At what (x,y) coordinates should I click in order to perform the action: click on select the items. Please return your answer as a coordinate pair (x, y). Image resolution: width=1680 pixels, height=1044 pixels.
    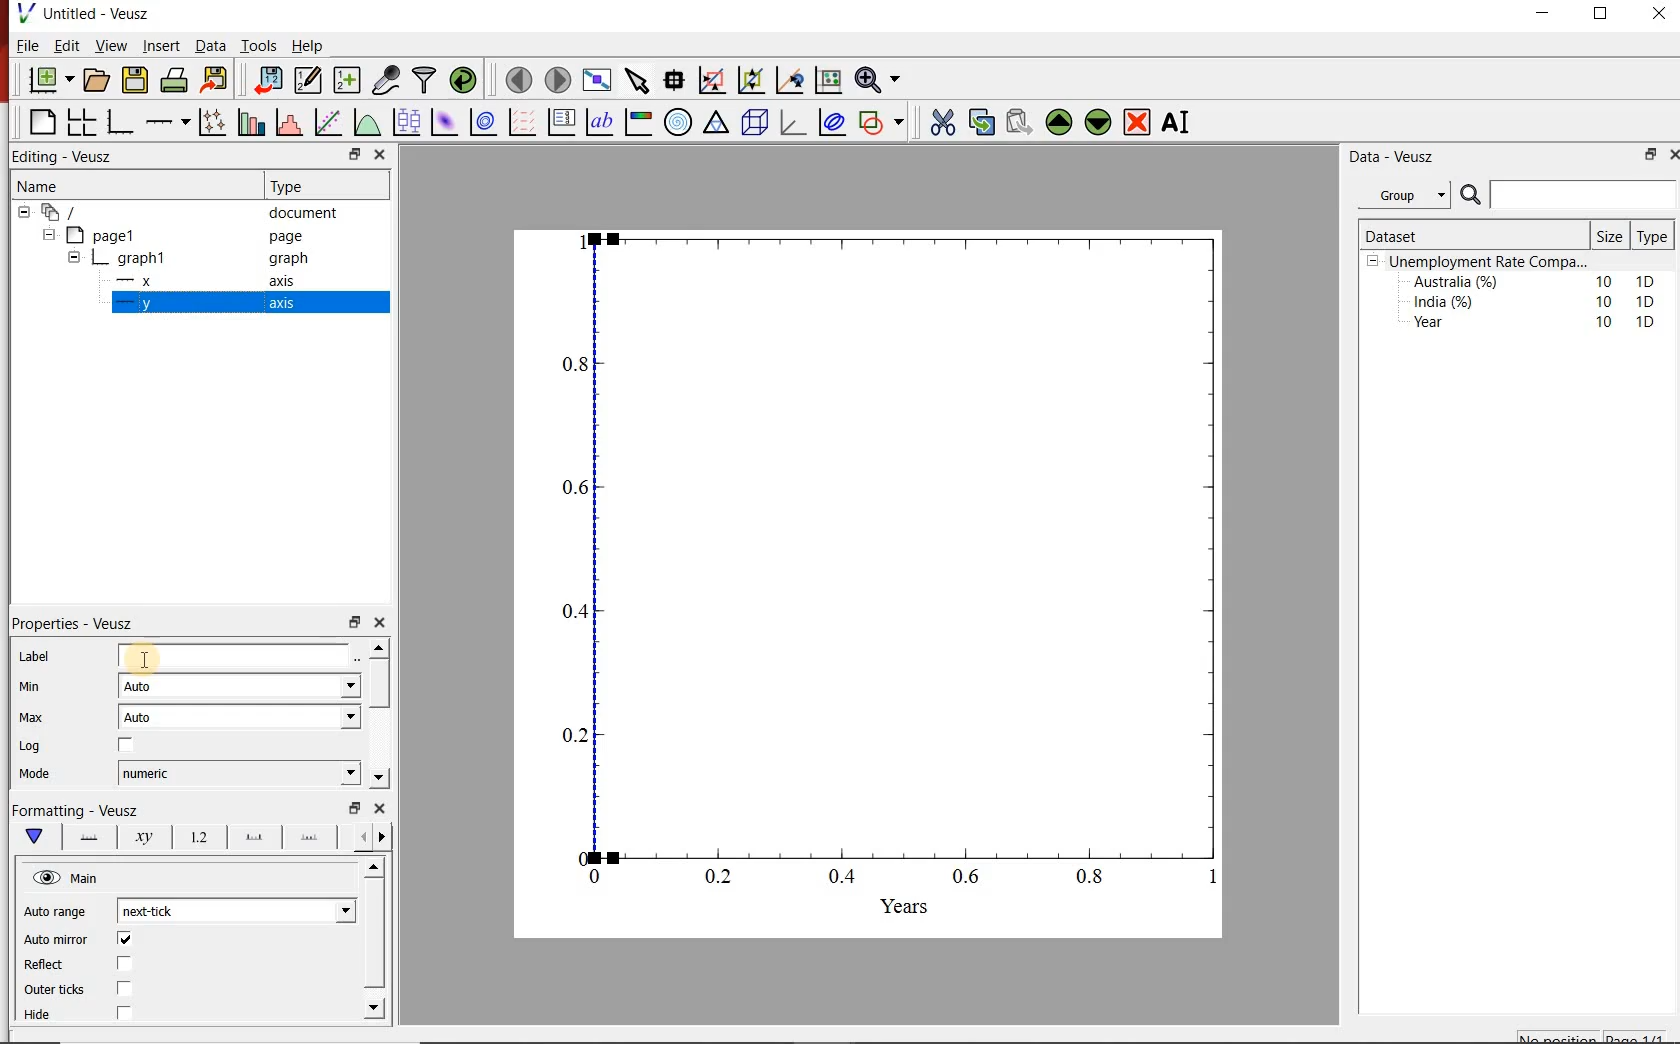
    Looking at the image, I should click on (639, 78).